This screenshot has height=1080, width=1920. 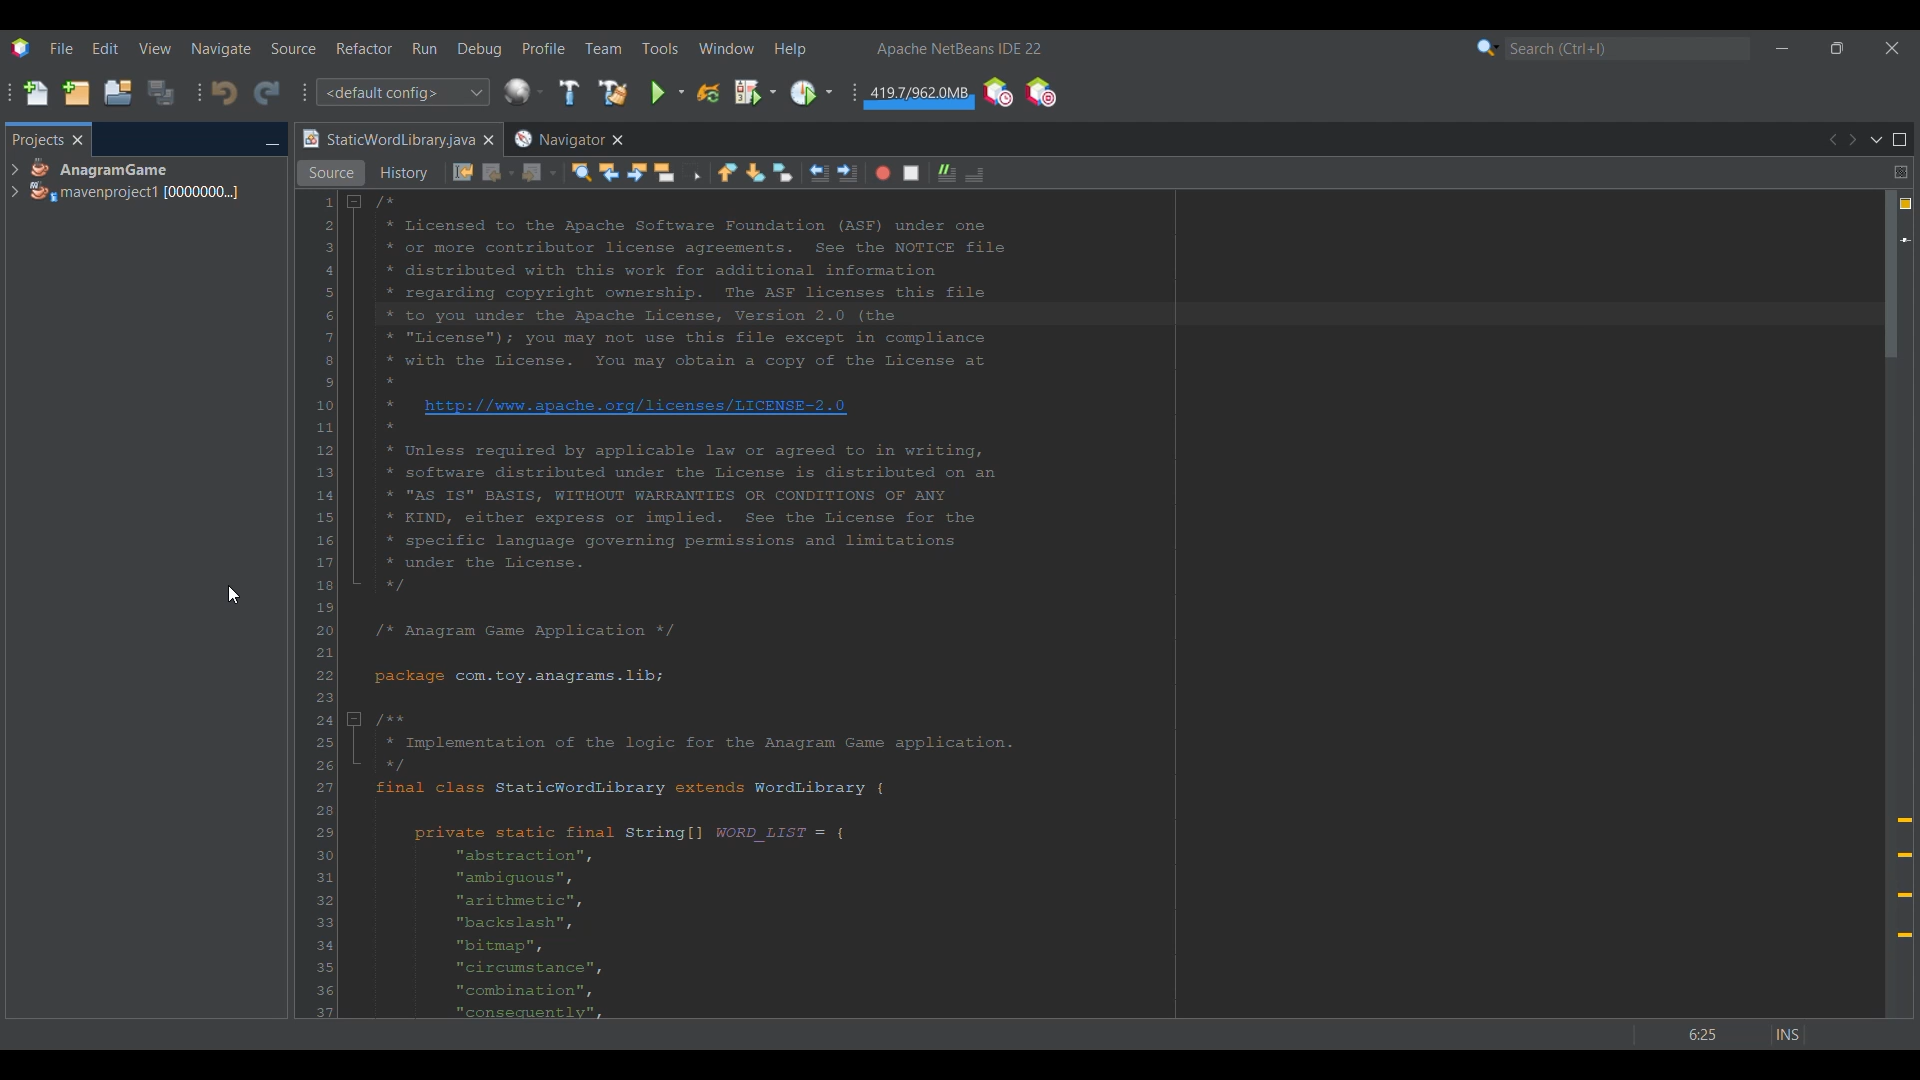 I want to click on Source view, so click(x=331, y=173).